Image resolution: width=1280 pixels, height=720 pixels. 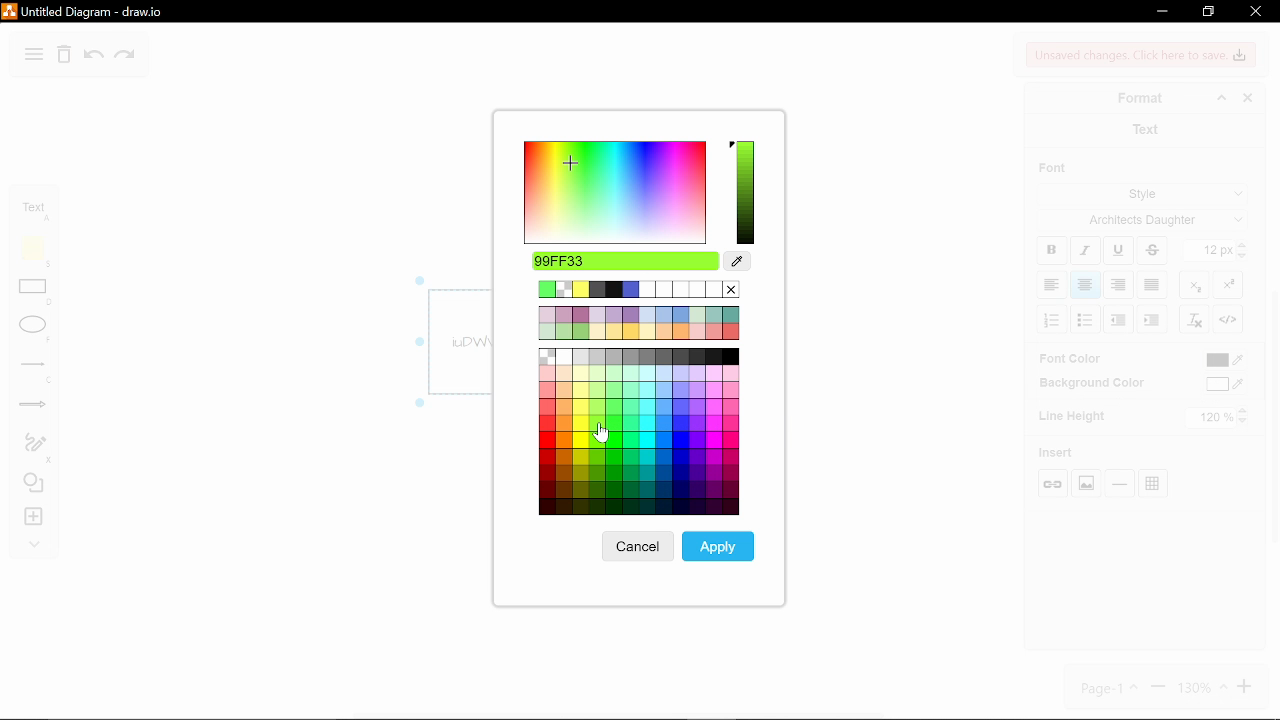 I want to click on text, so click(x=1145, y=129).